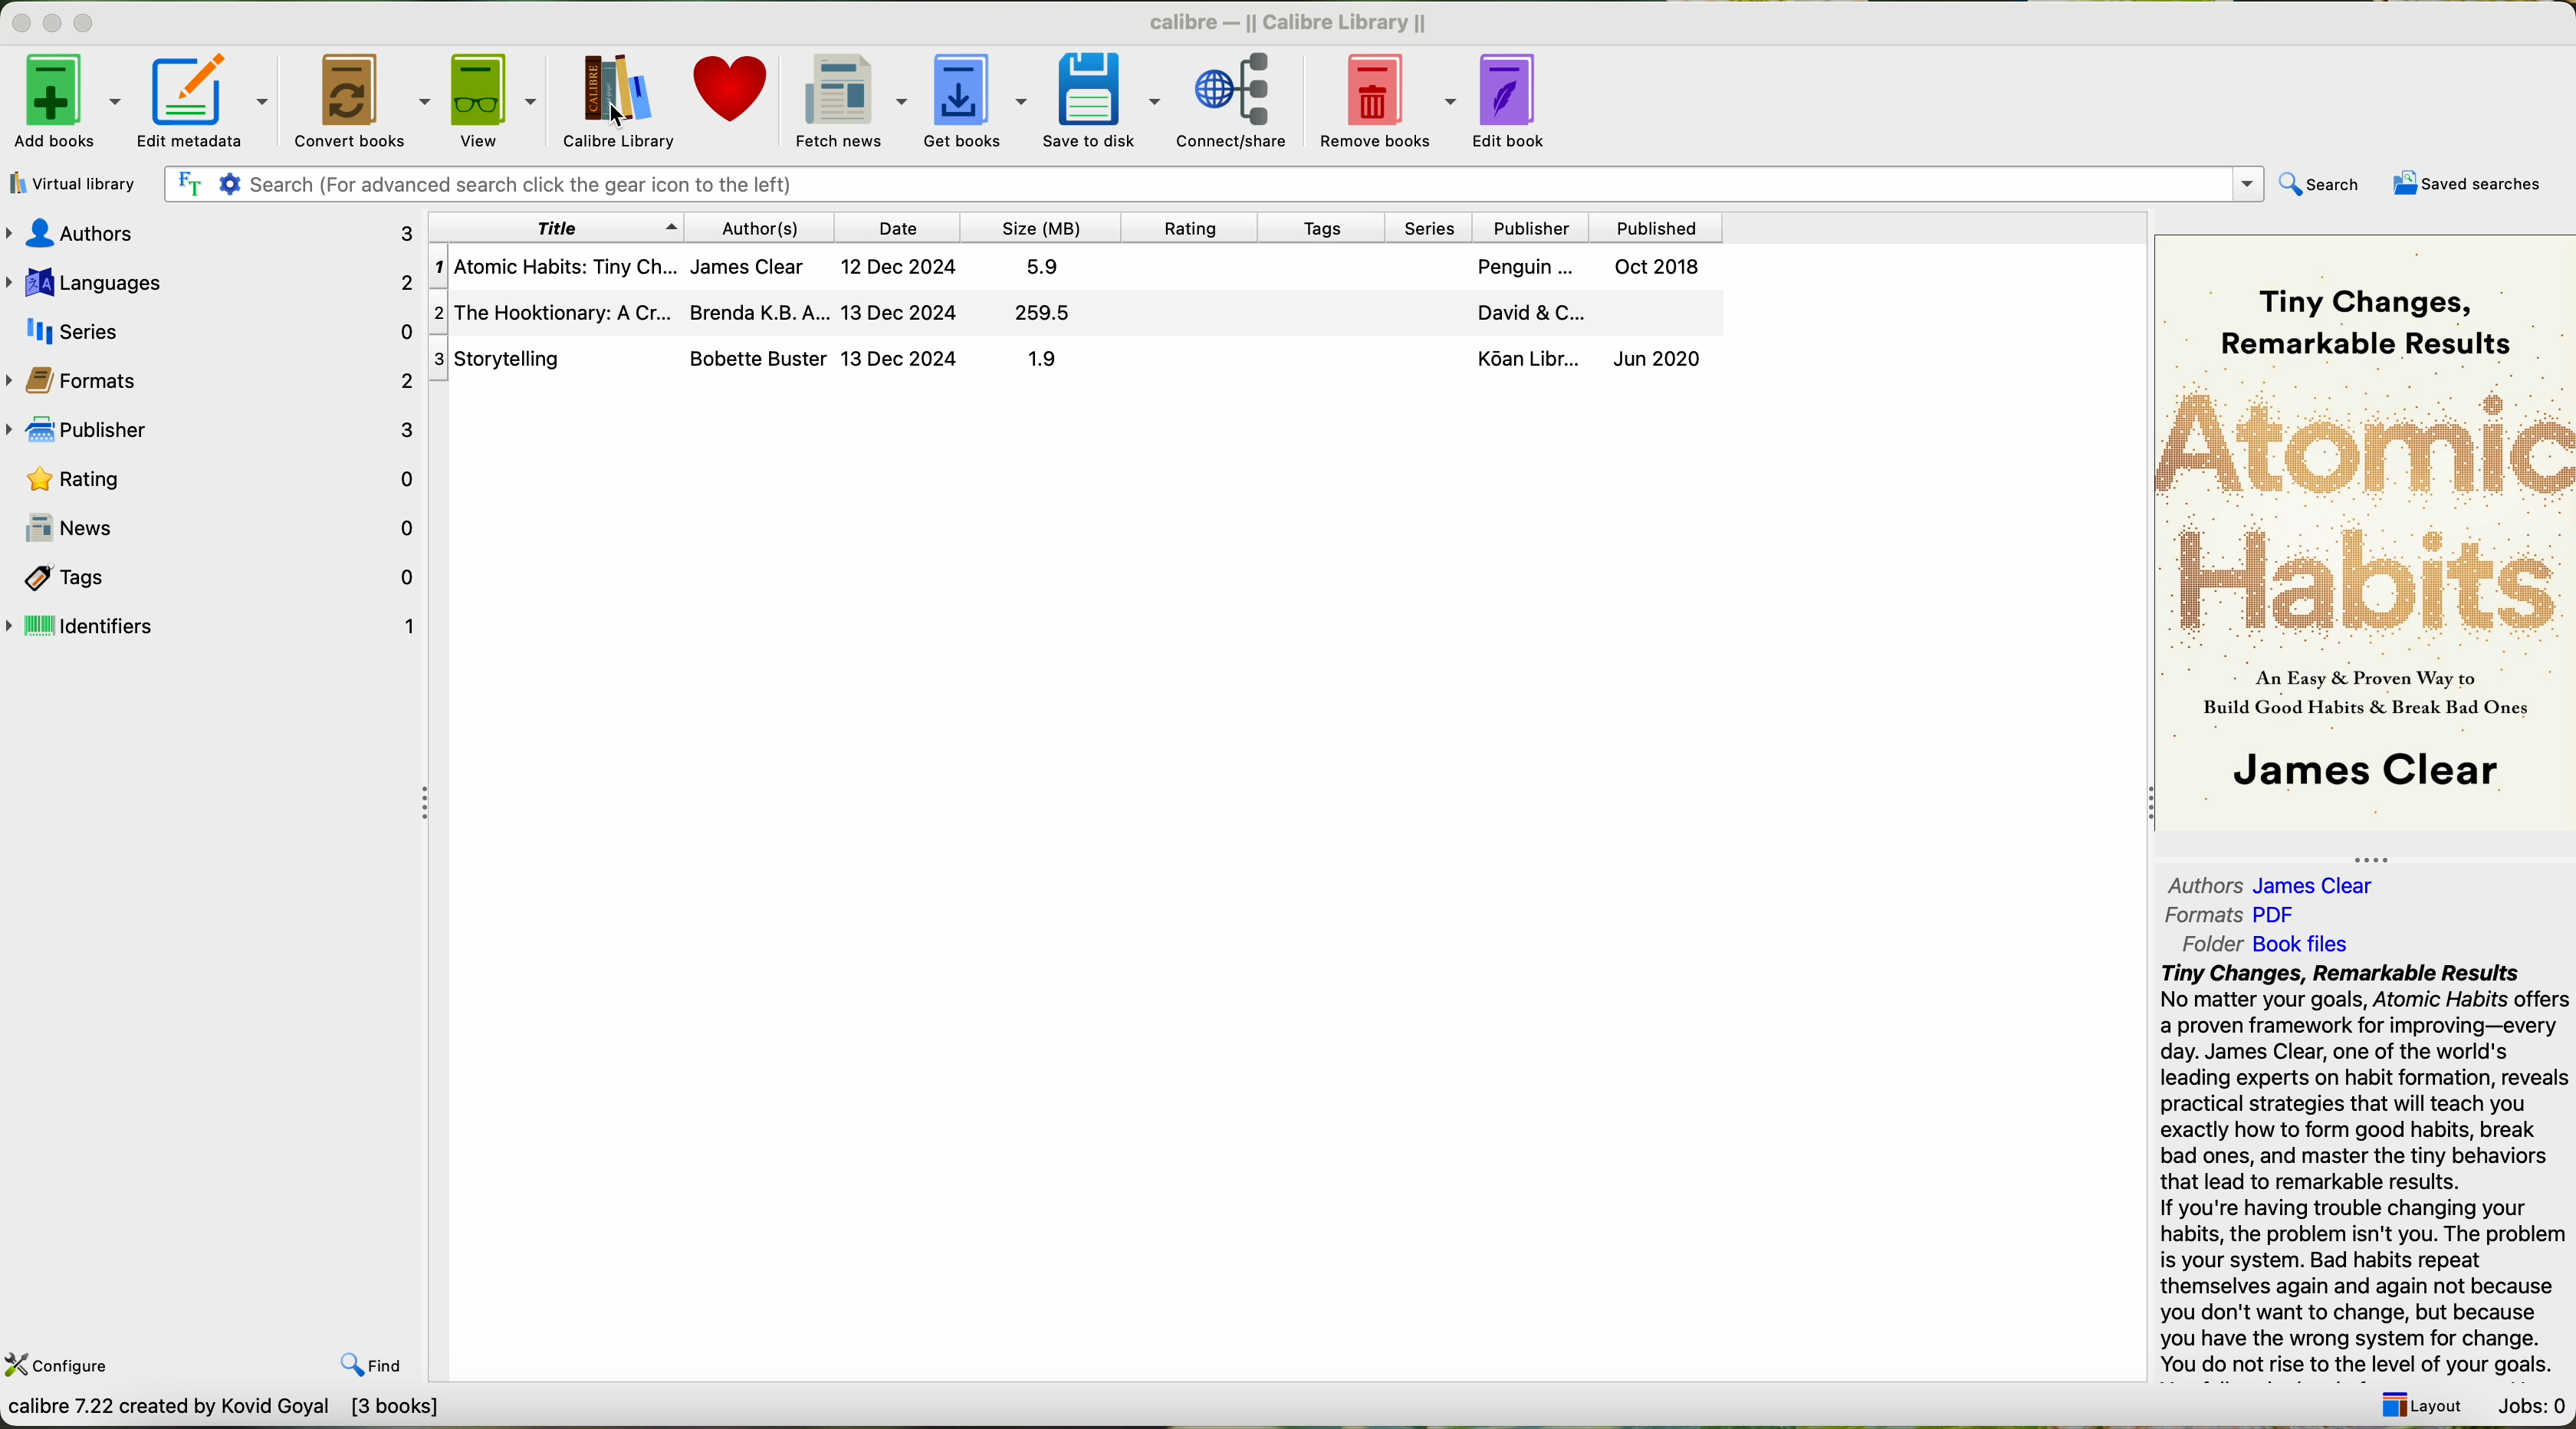  What do you see at coordinates (499, 100) in the screenshot?
I see `view` at bounding box center [499, 100].